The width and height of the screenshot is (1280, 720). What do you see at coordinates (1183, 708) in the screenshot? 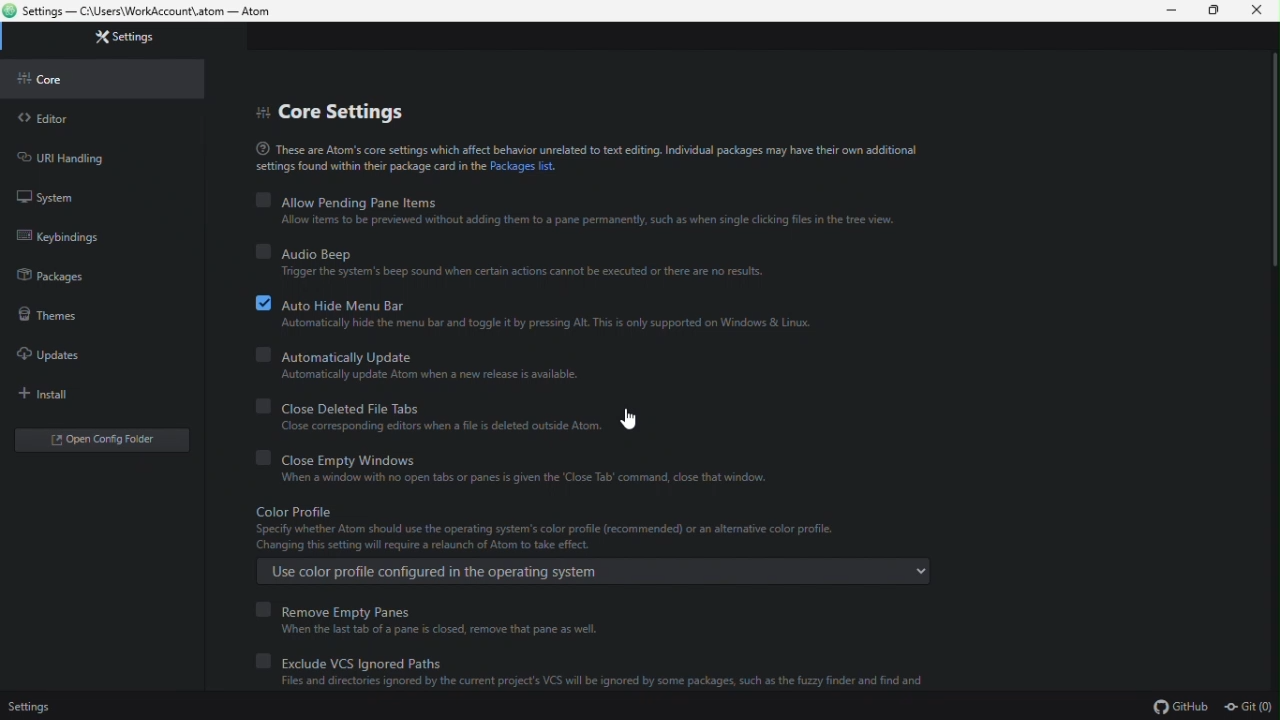
I see `github` at bounding box center [1183, 708].